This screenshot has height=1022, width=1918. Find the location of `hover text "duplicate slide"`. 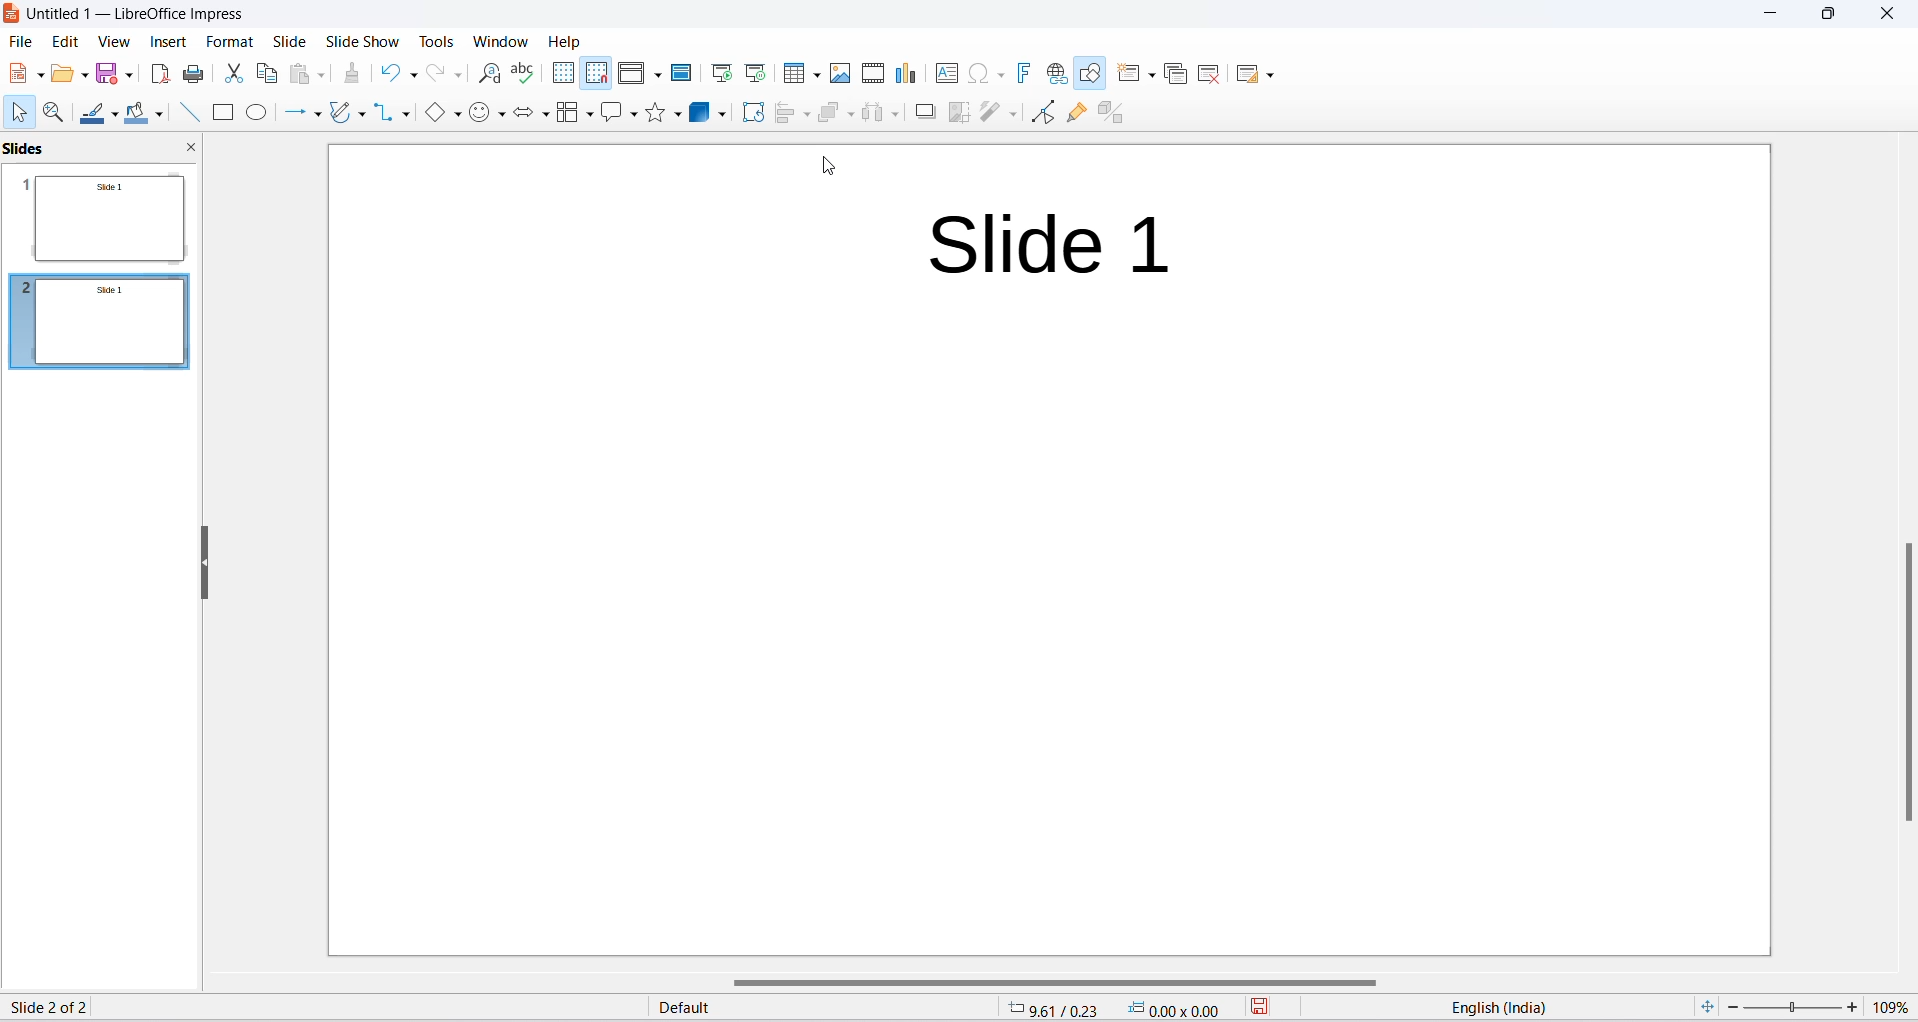

hover text "duplicate slide" is located at coordinates (1237, 122).